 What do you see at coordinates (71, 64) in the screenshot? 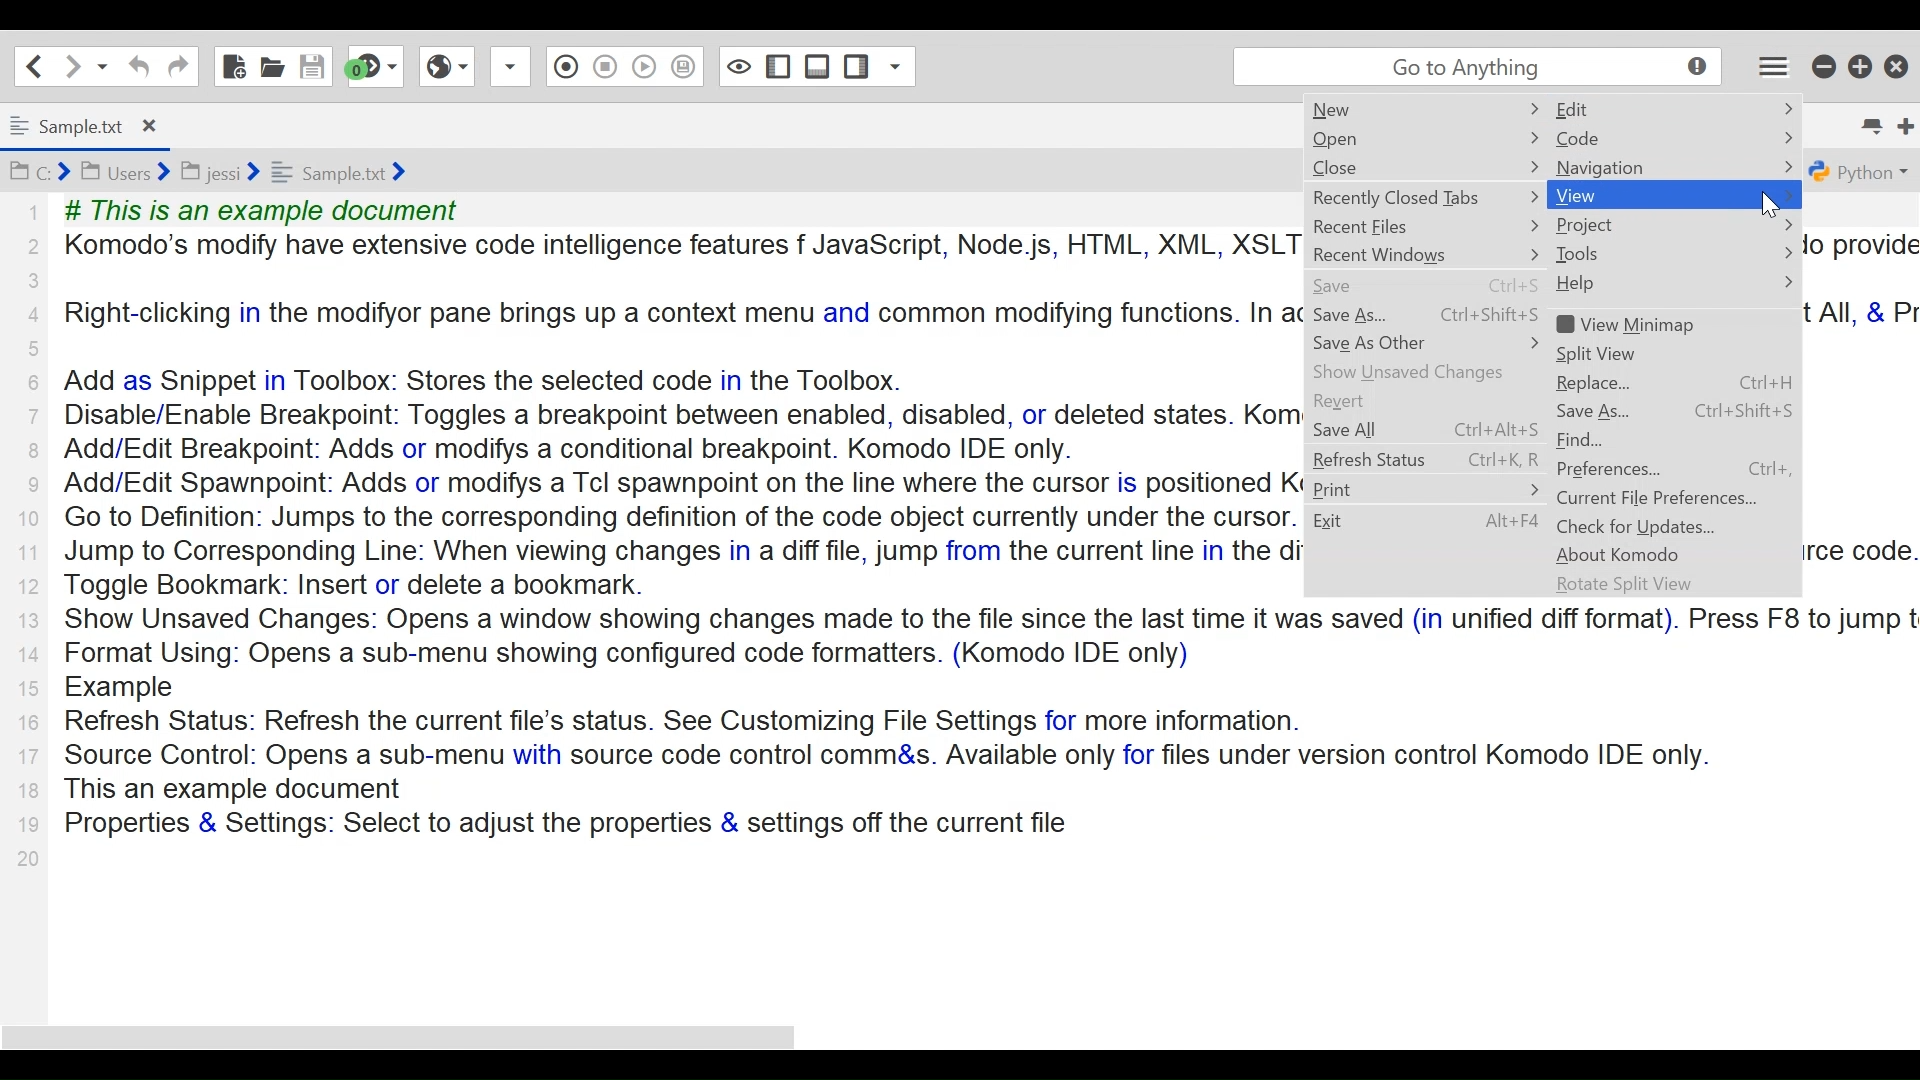
I see `Go forward one location` at bounding box center [71, 64].